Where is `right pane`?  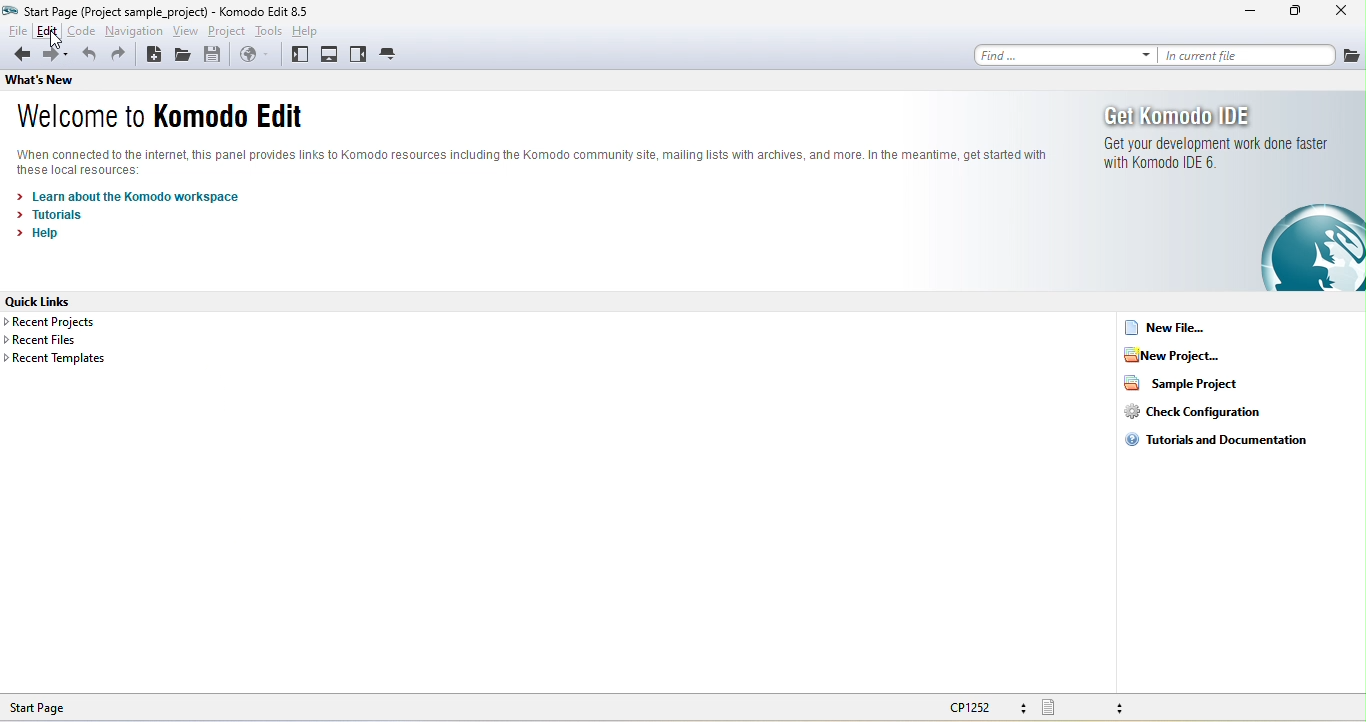 right pane is located at coordinates (359, 55).